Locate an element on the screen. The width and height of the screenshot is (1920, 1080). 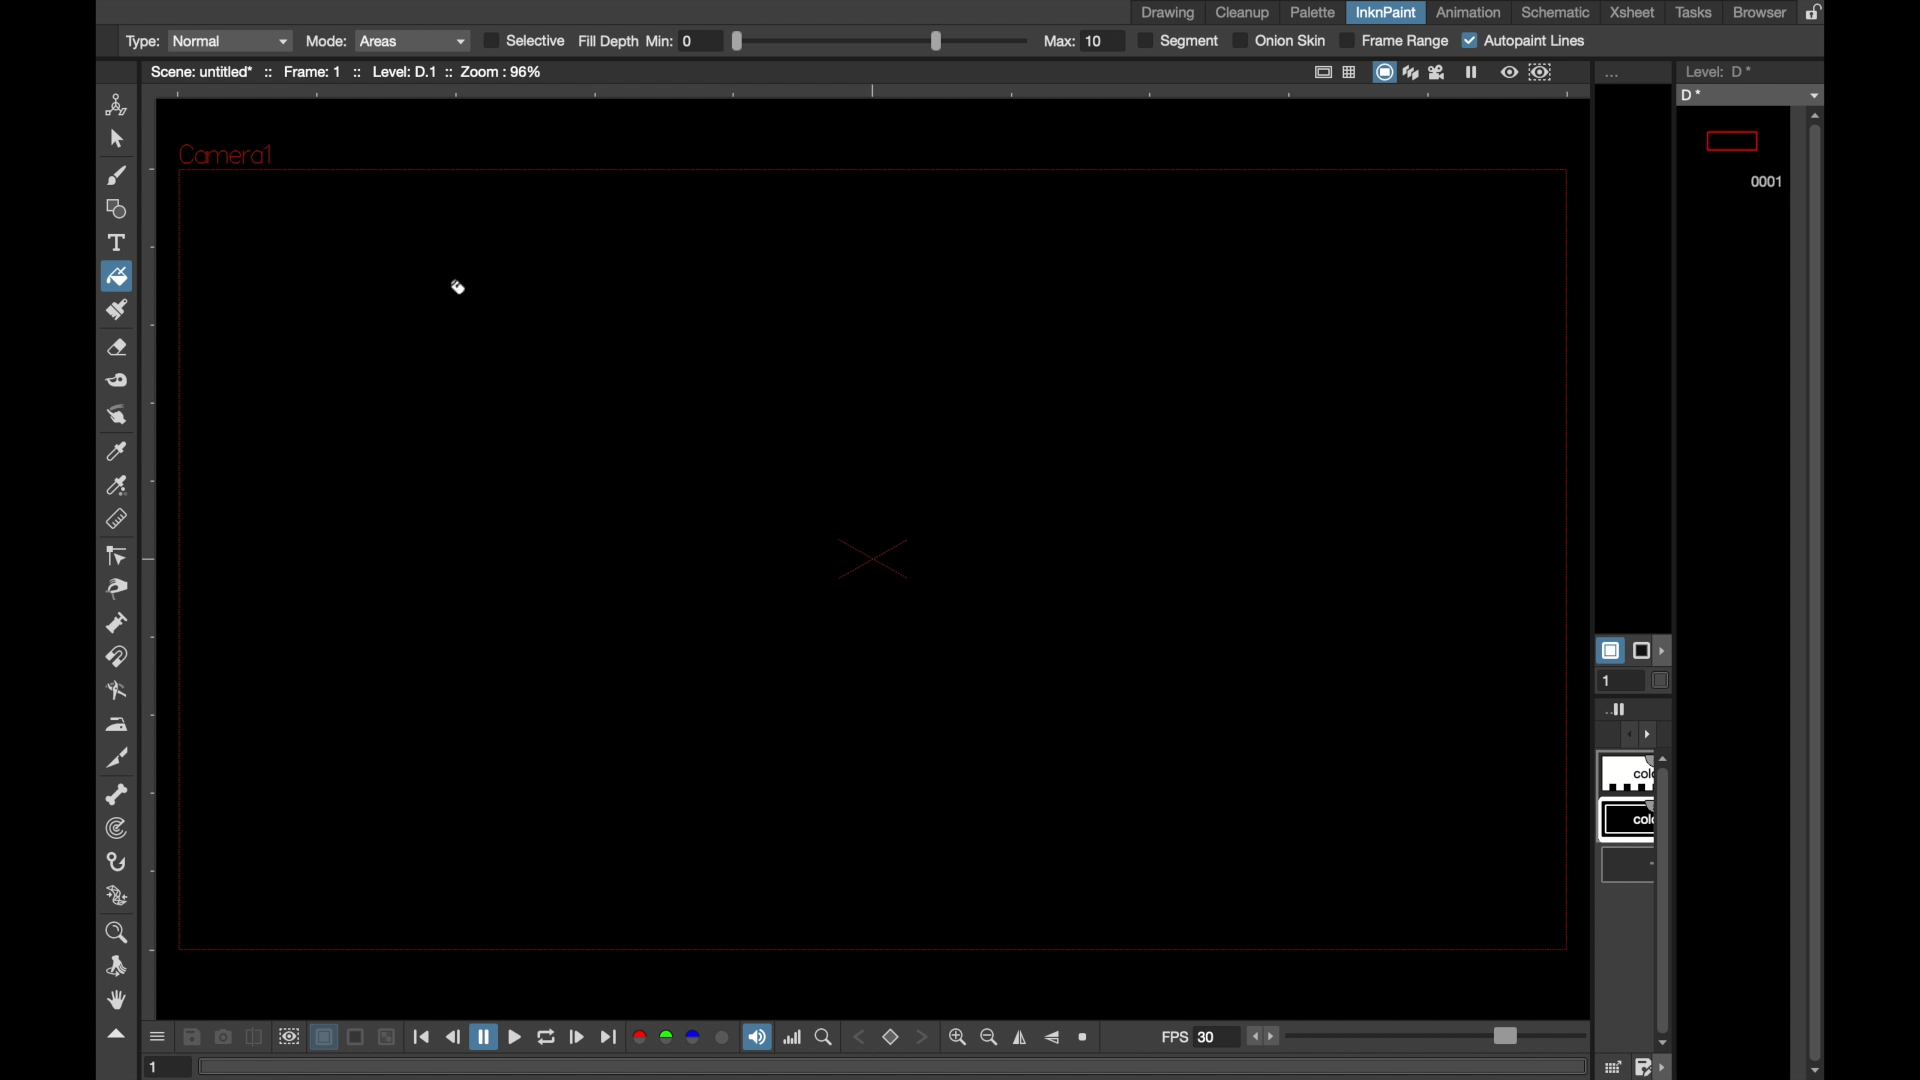
zoom is located at coordinates (1087, 1038).